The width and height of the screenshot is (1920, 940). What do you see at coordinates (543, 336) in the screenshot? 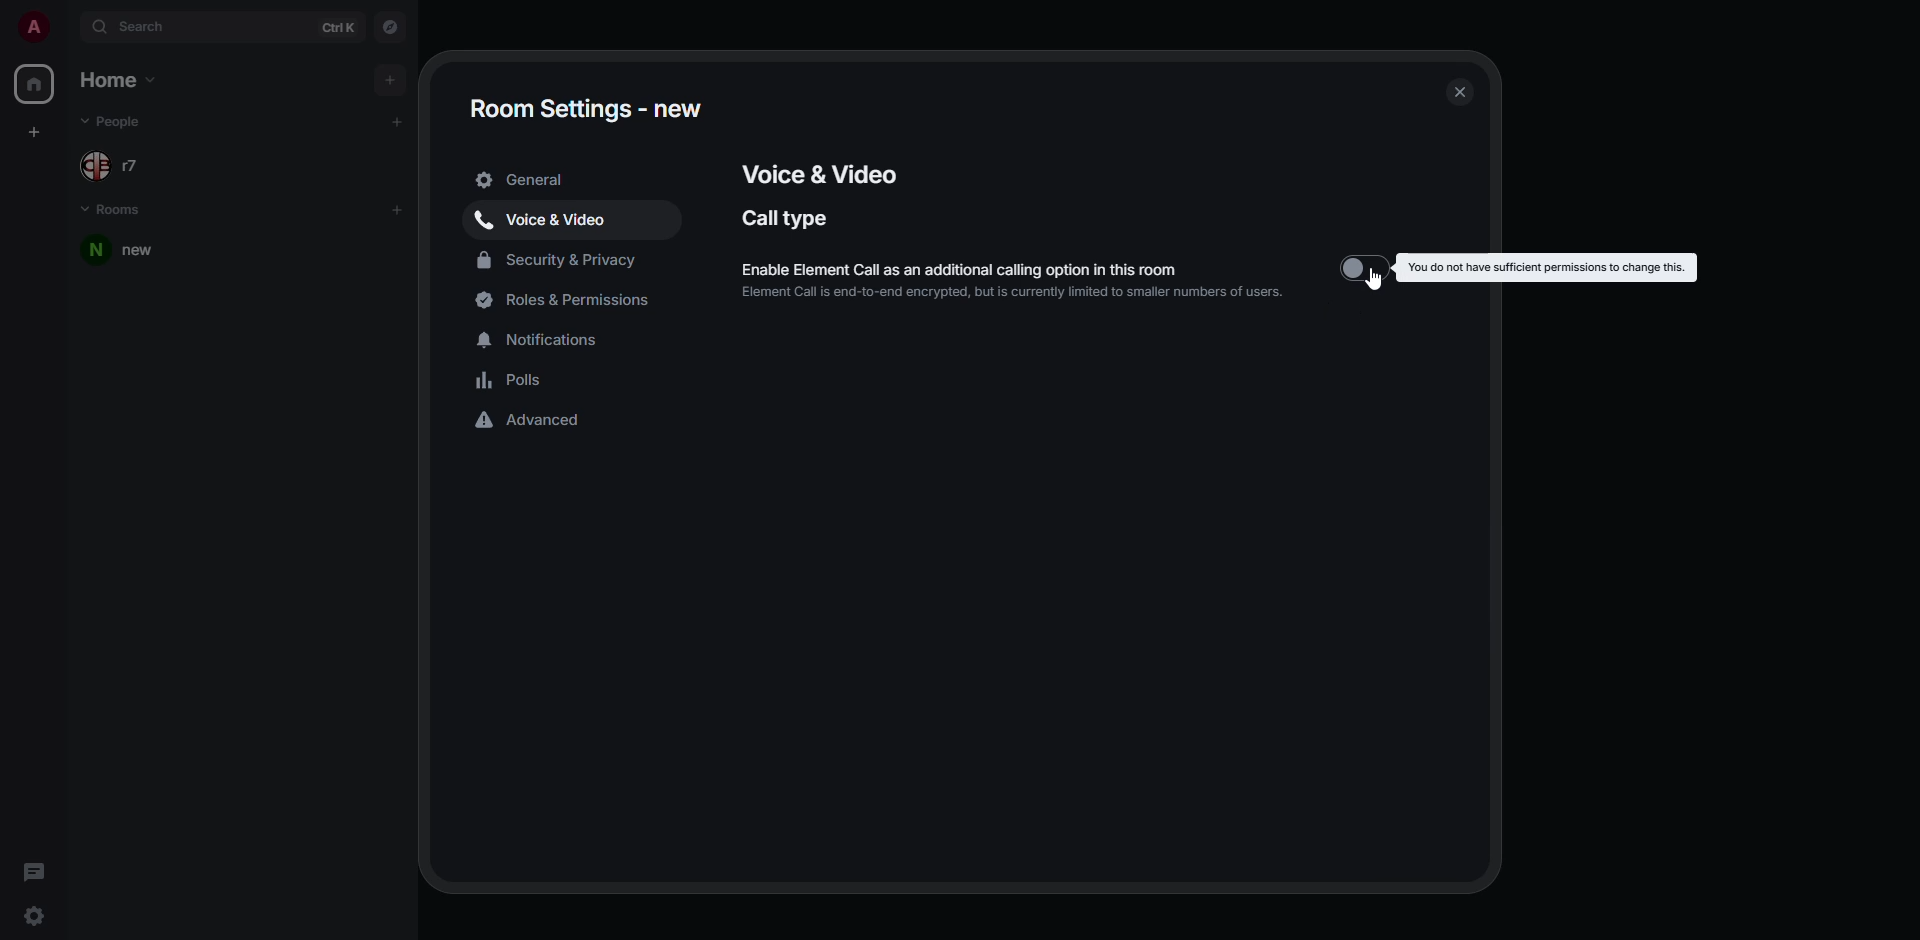
I see `notifications` at bounding box center [543, 336].